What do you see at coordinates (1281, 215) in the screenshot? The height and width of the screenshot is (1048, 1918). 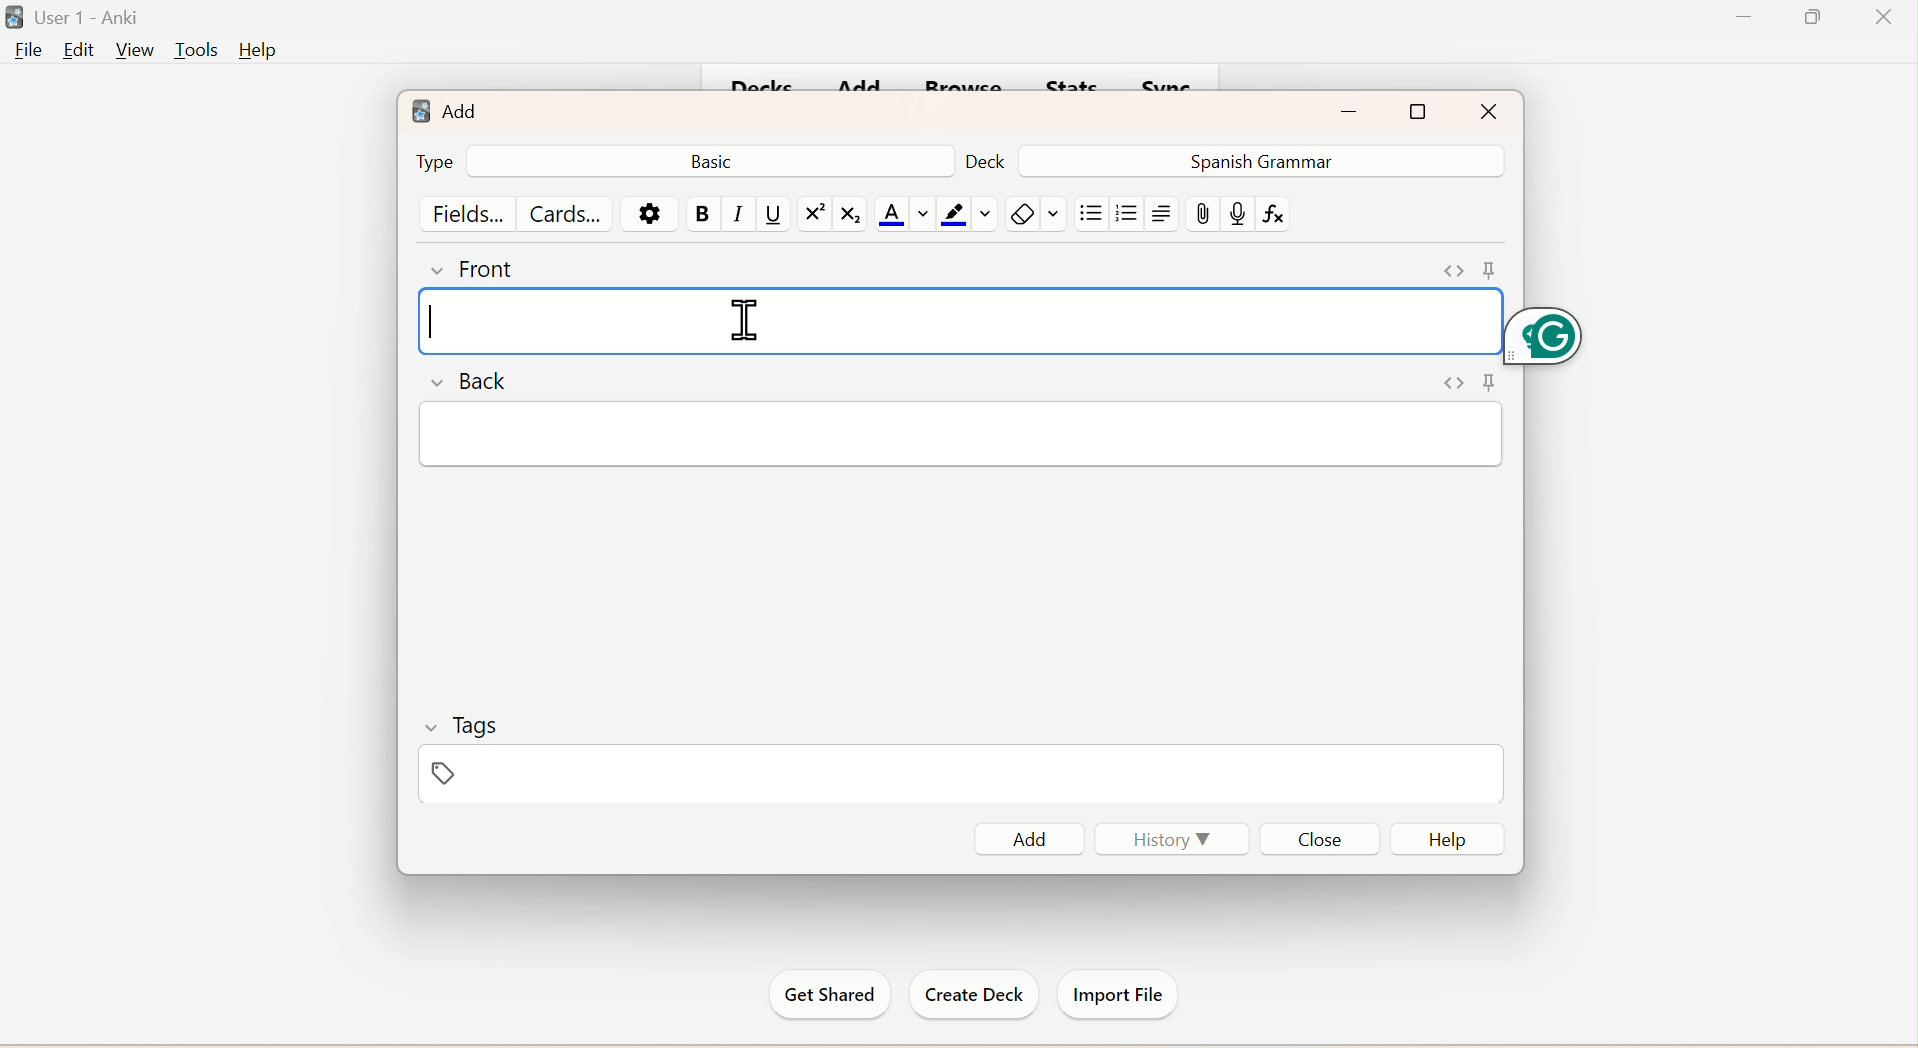 I see `fx` at bounding box center [1281, 215].